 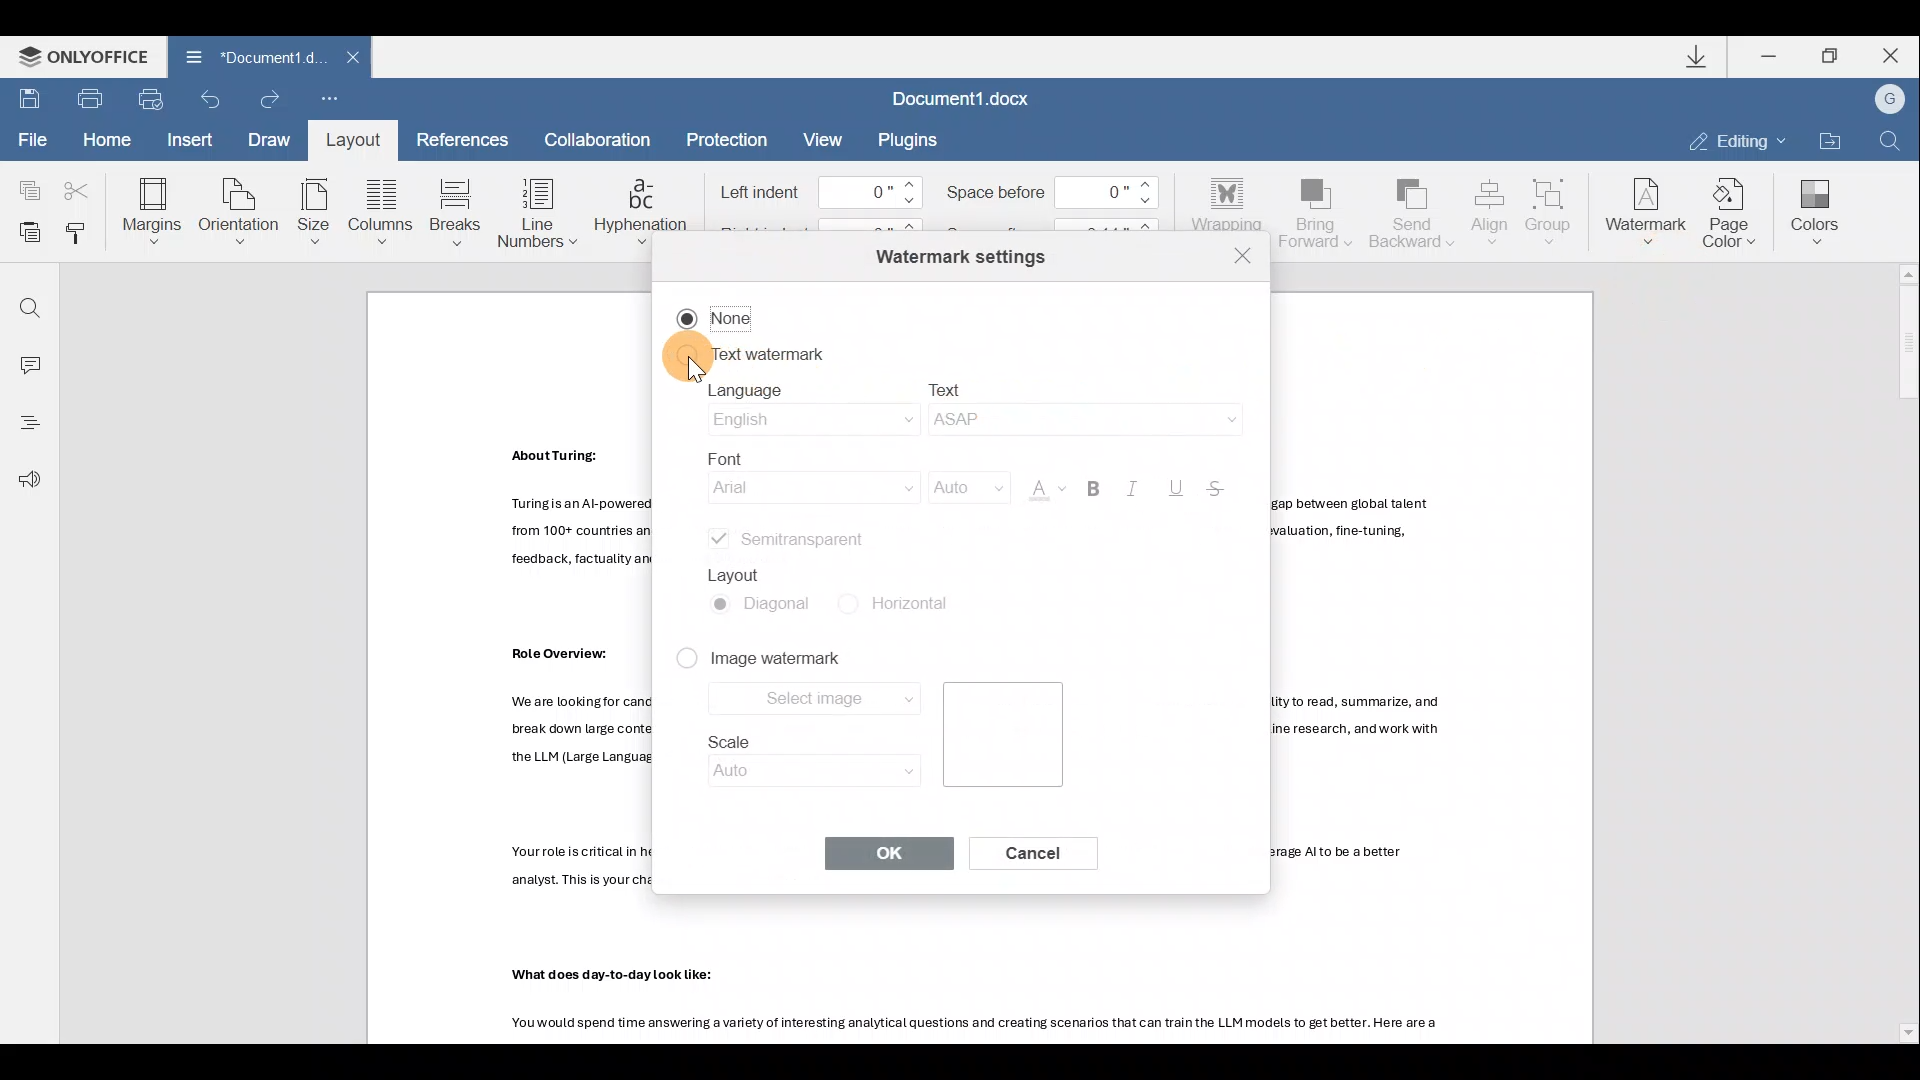 What do you see at coordinates (28, 361) in the screenshot?
I see `Comment` at bounding box center [28, 361].